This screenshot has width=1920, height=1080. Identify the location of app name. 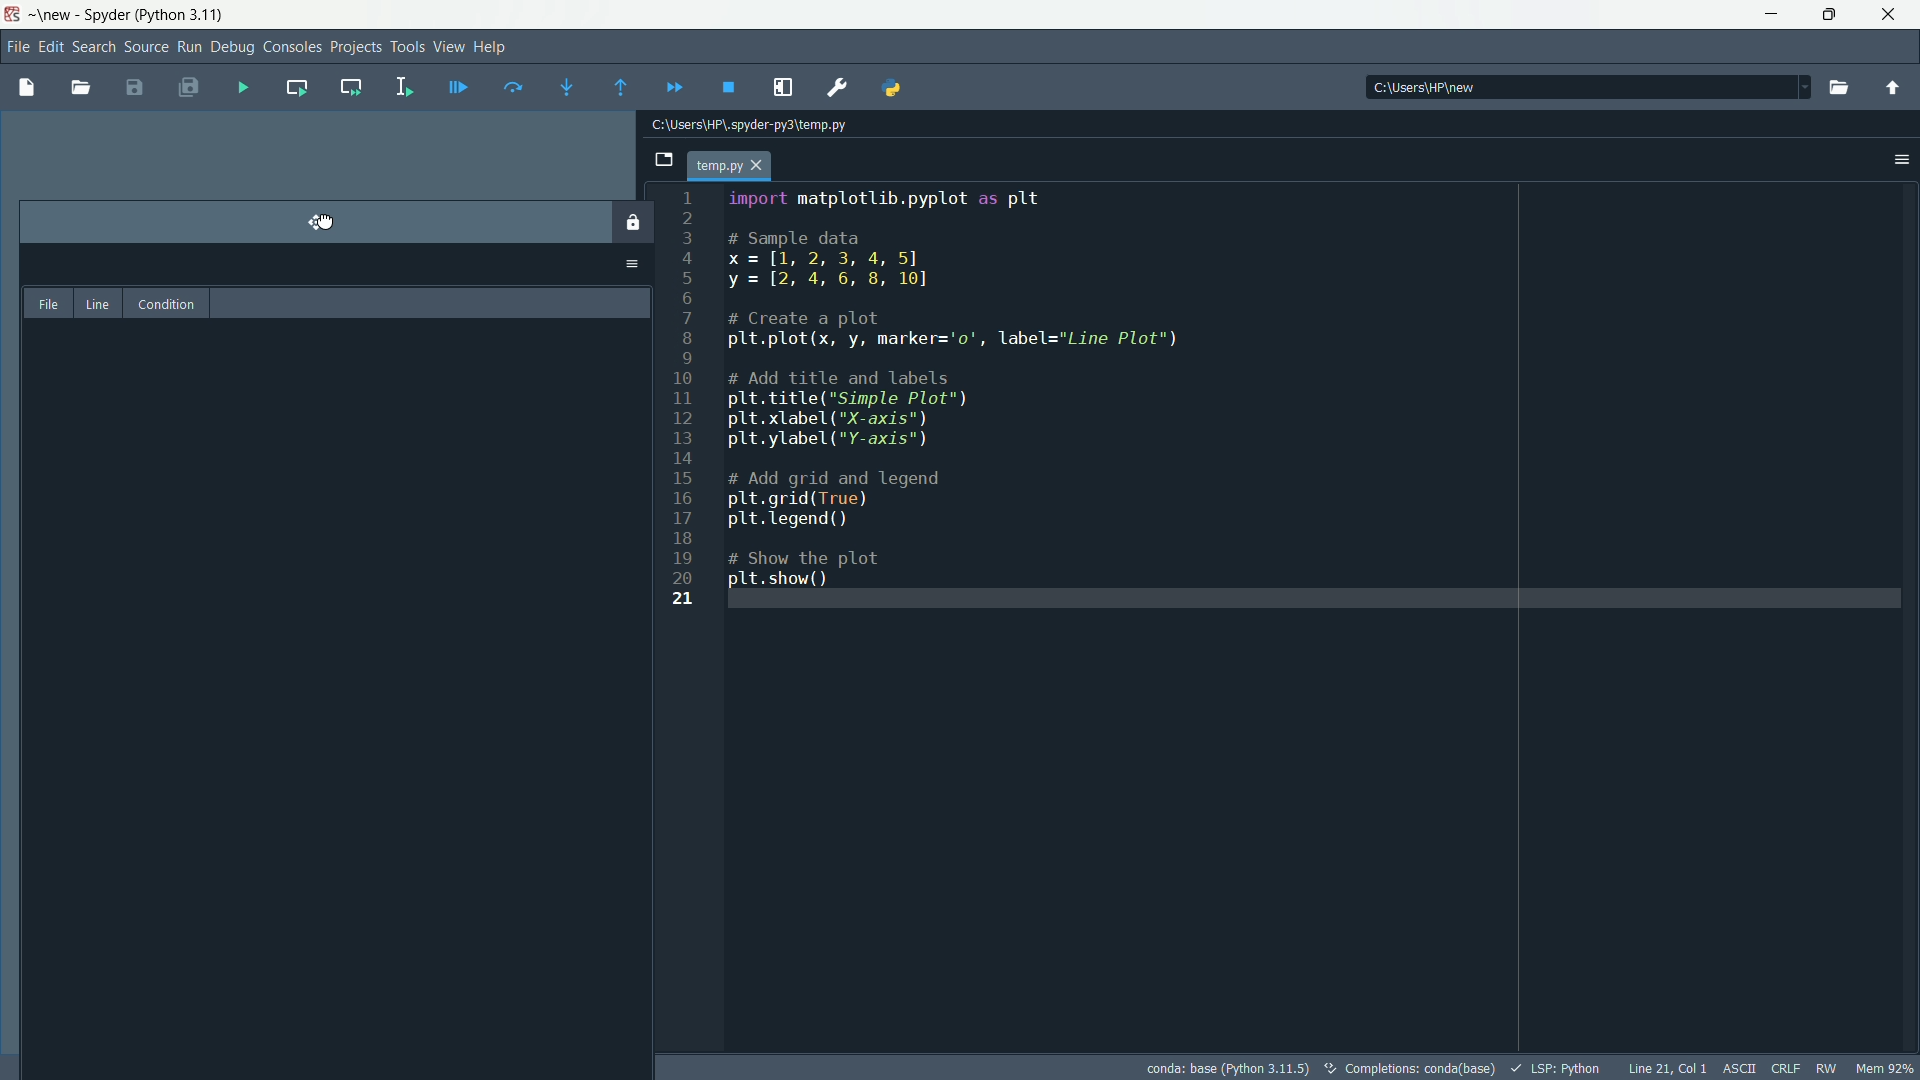
(109, 16).